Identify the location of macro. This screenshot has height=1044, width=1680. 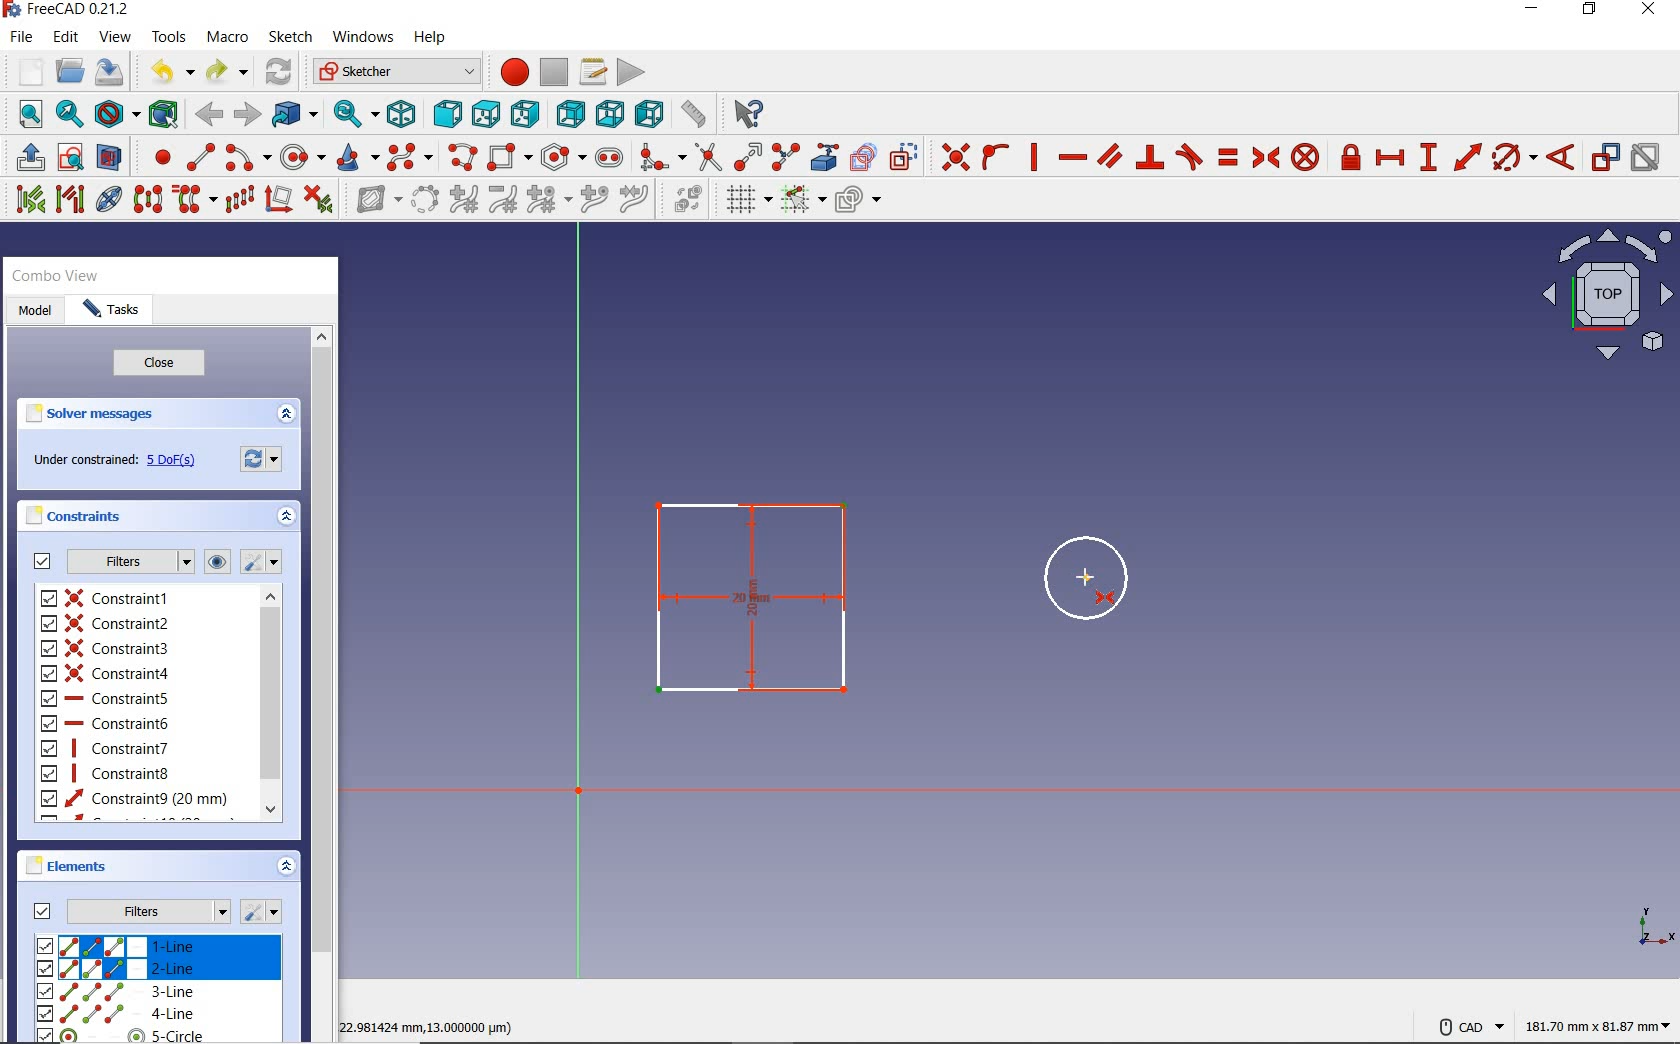
(229, 36).